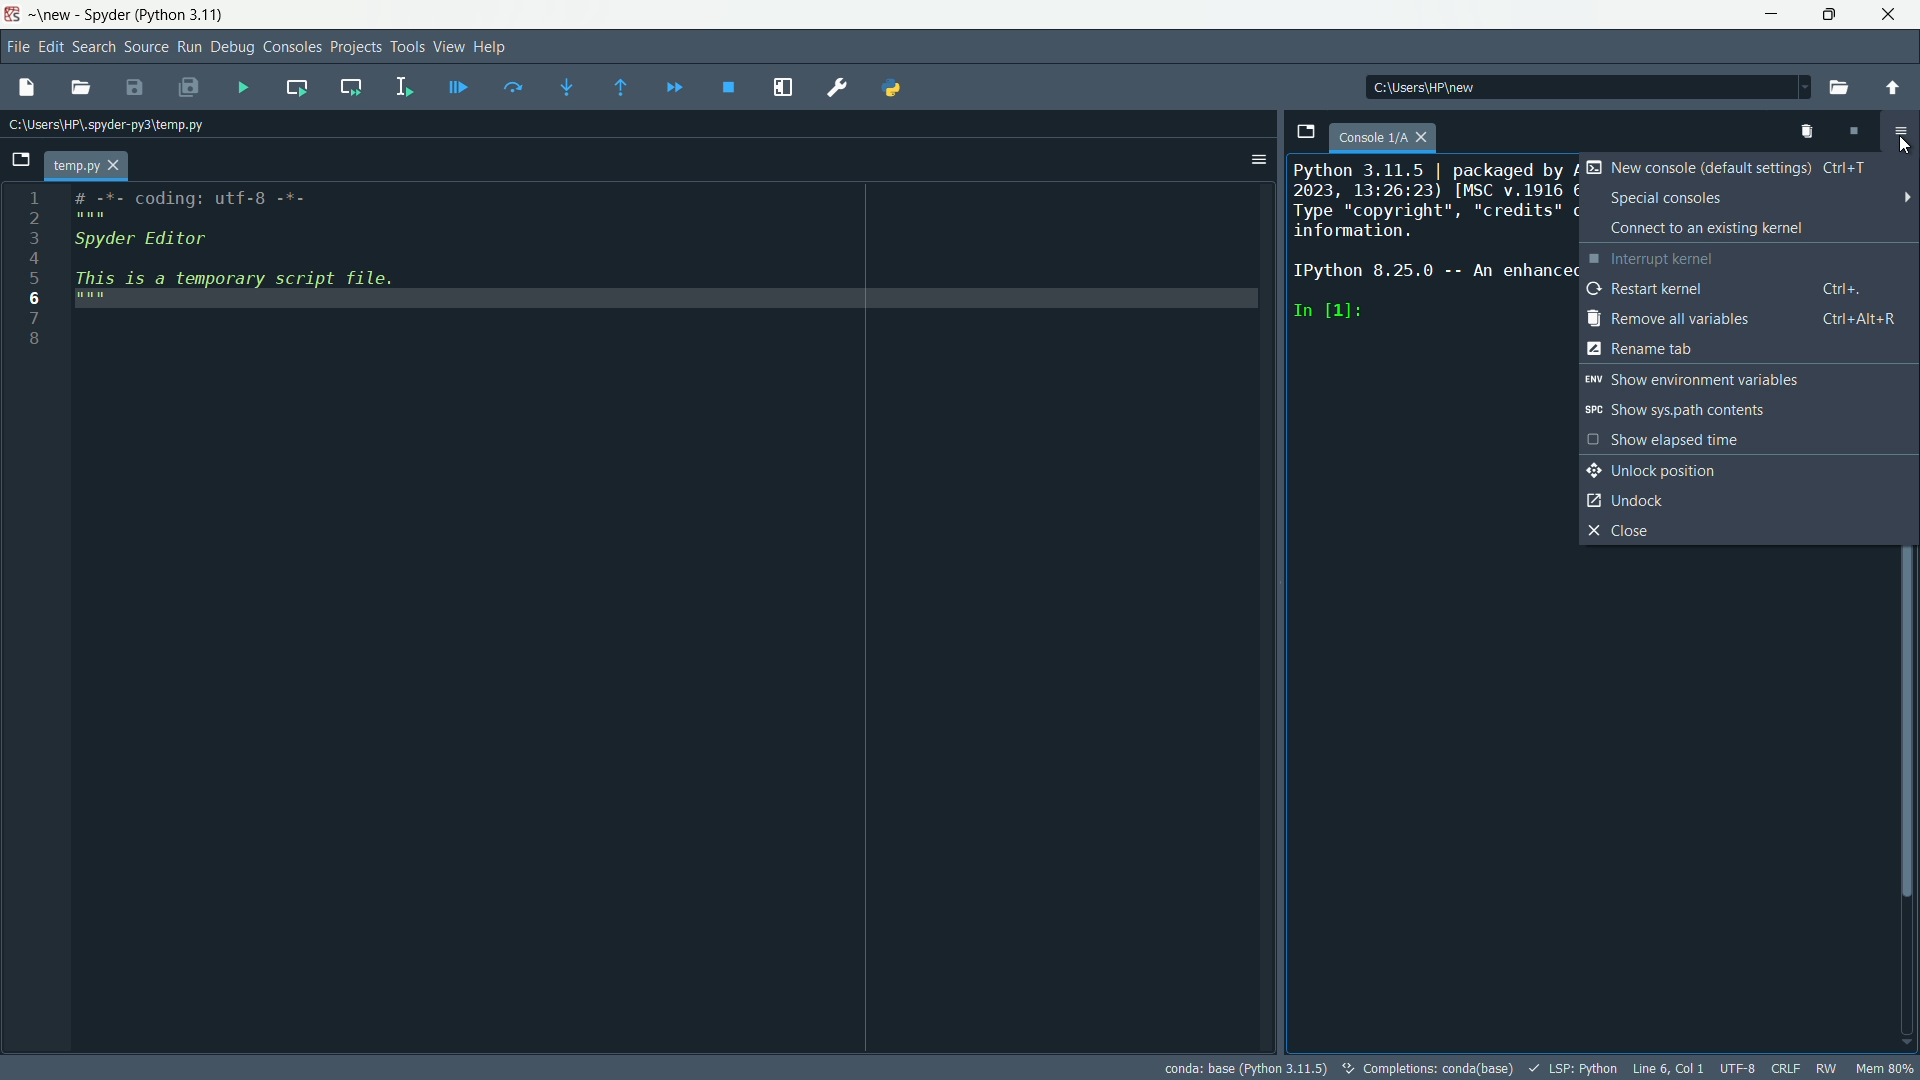 The height and width of the screenshot is (1080, 1920). What do you see at coordinates (1738, 1069) in the screenshot?
I see `UTF-8` at bounding box center [1738, 1069].